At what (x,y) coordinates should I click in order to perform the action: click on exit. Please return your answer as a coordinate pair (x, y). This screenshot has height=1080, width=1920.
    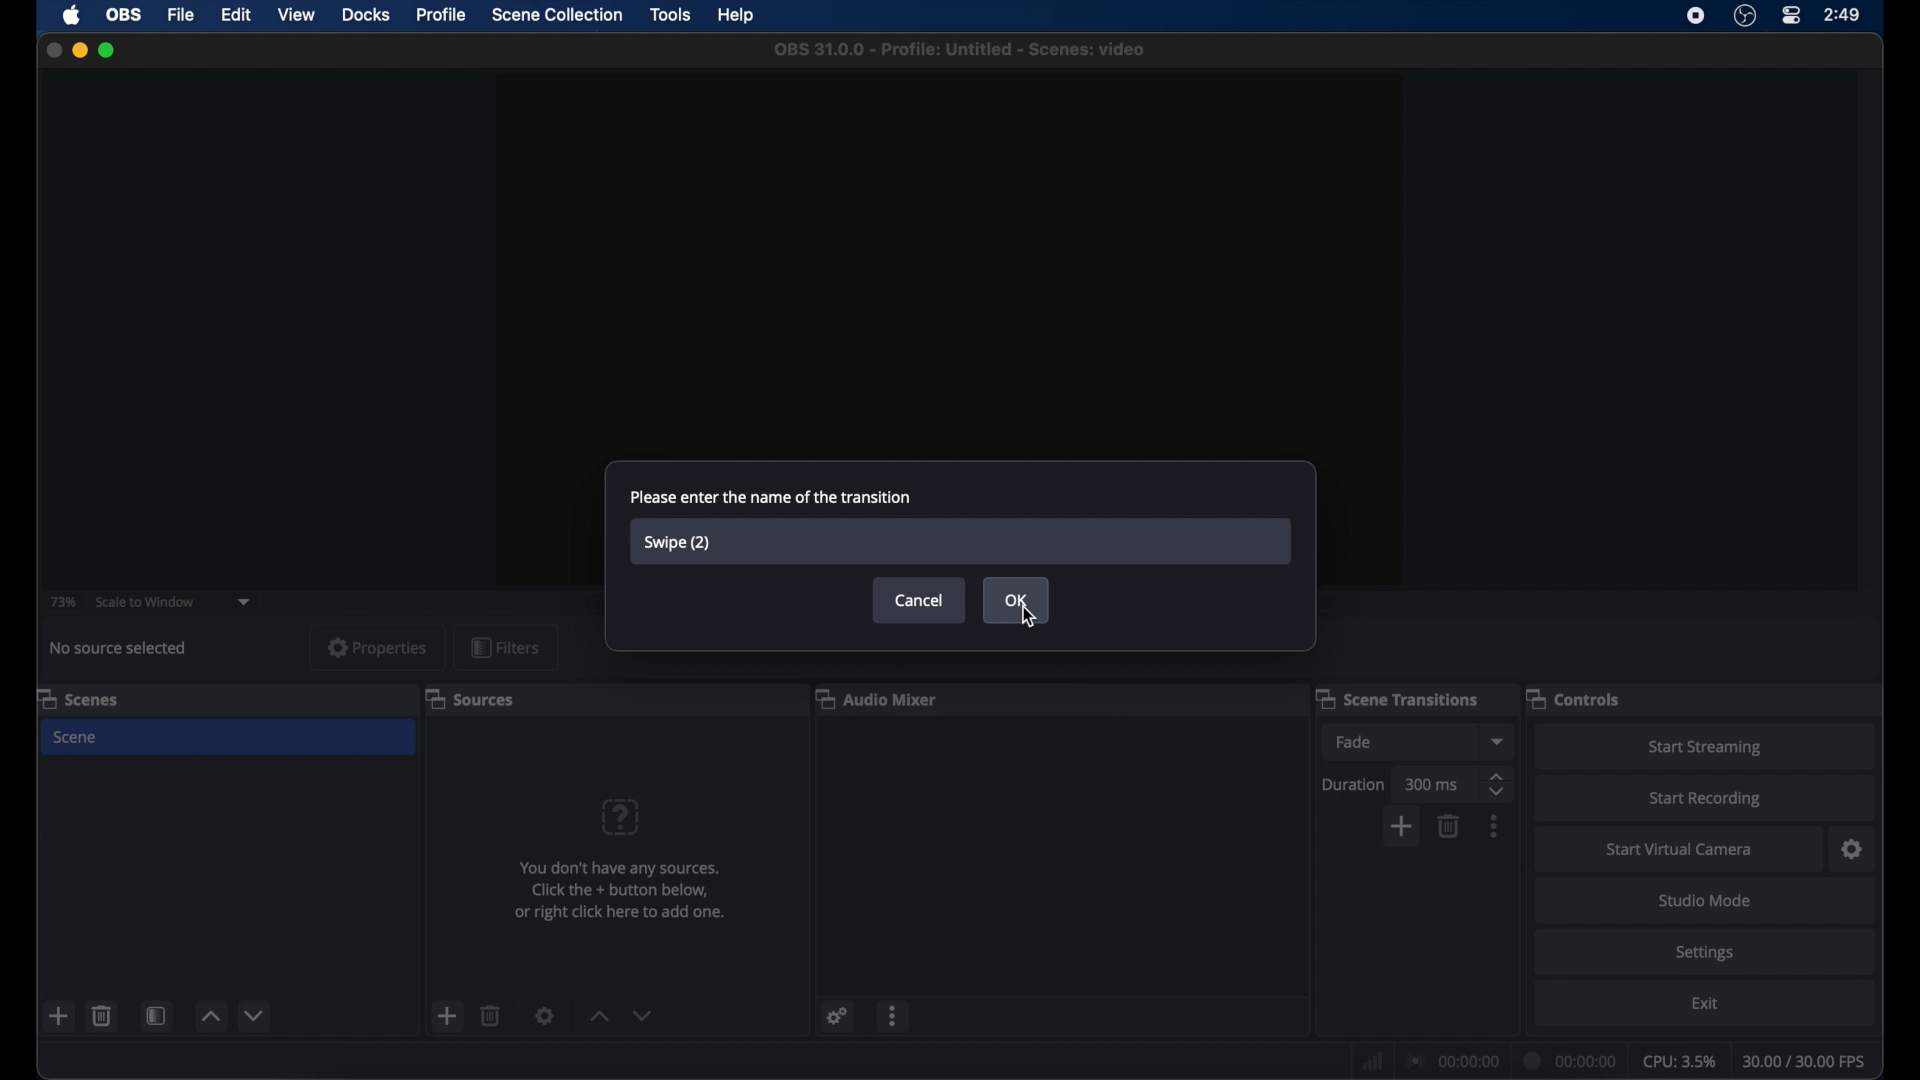
    Looking at the image, I should click on (1705, 1004).